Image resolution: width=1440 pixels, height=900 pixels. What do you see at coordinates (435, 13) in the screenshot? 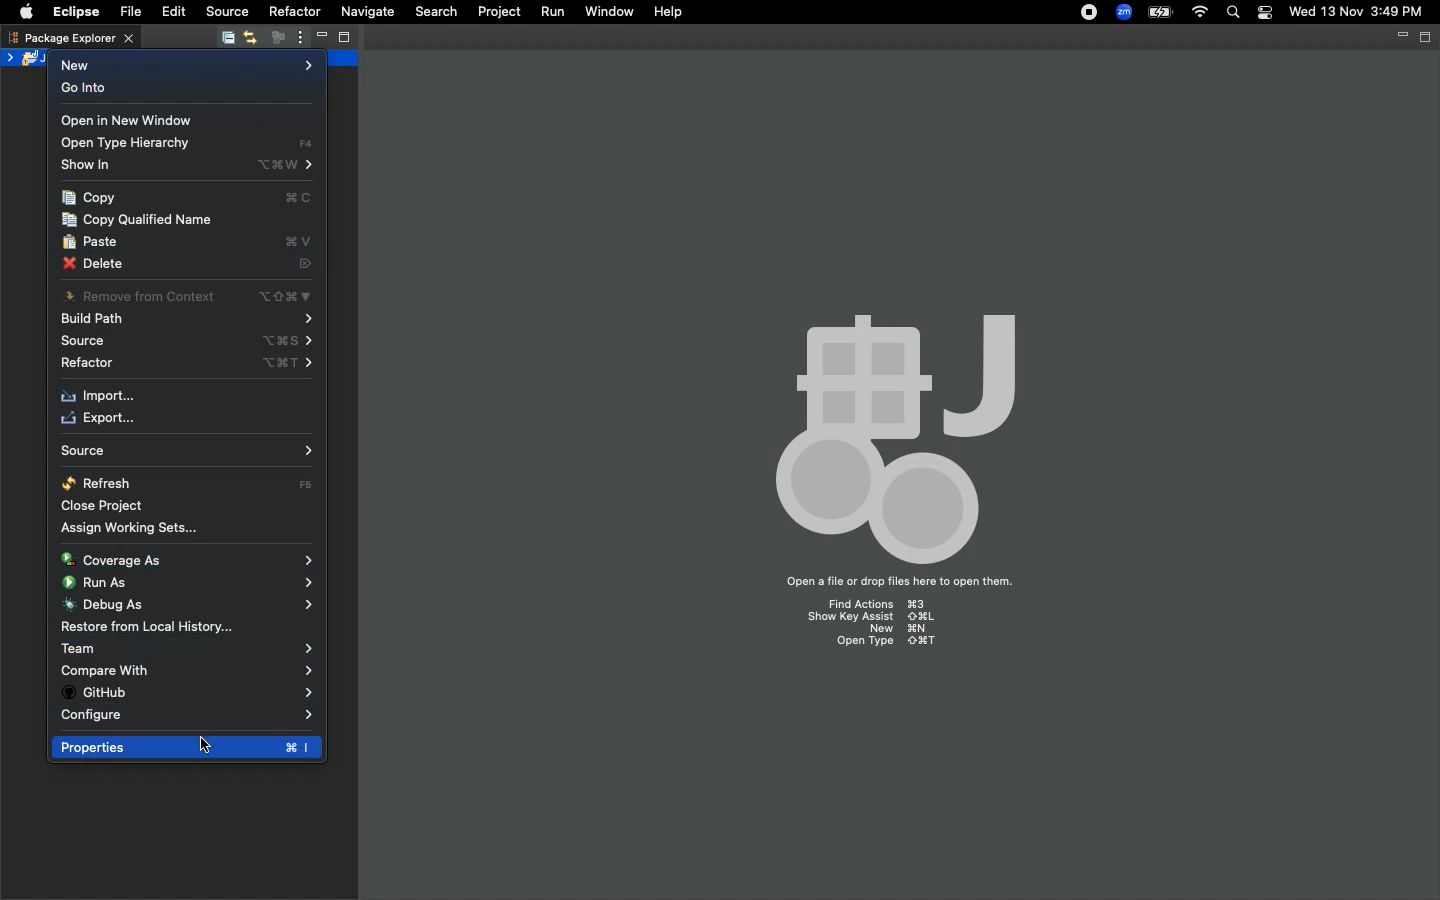
I see `Search` at bounding box center [435, 13].